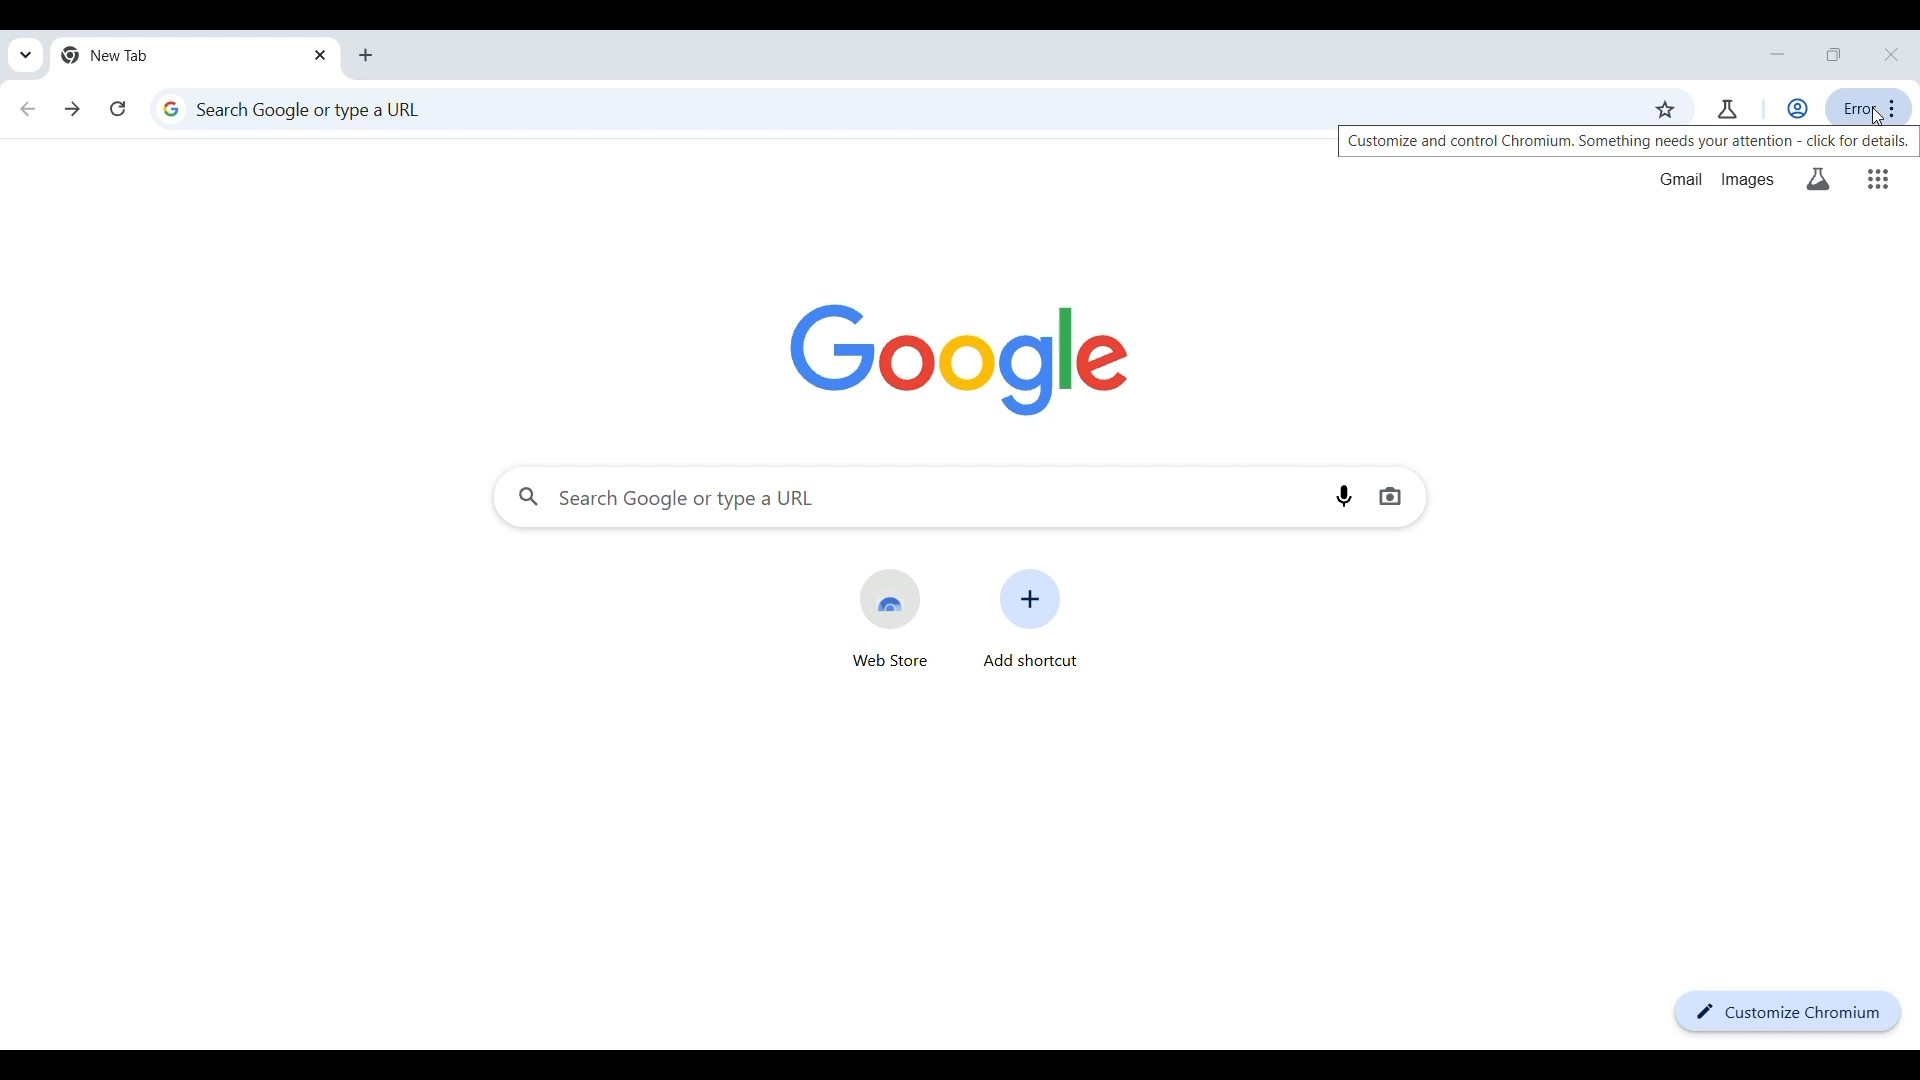  I want to click on Add shortcut to another website, so click(1029, 617).